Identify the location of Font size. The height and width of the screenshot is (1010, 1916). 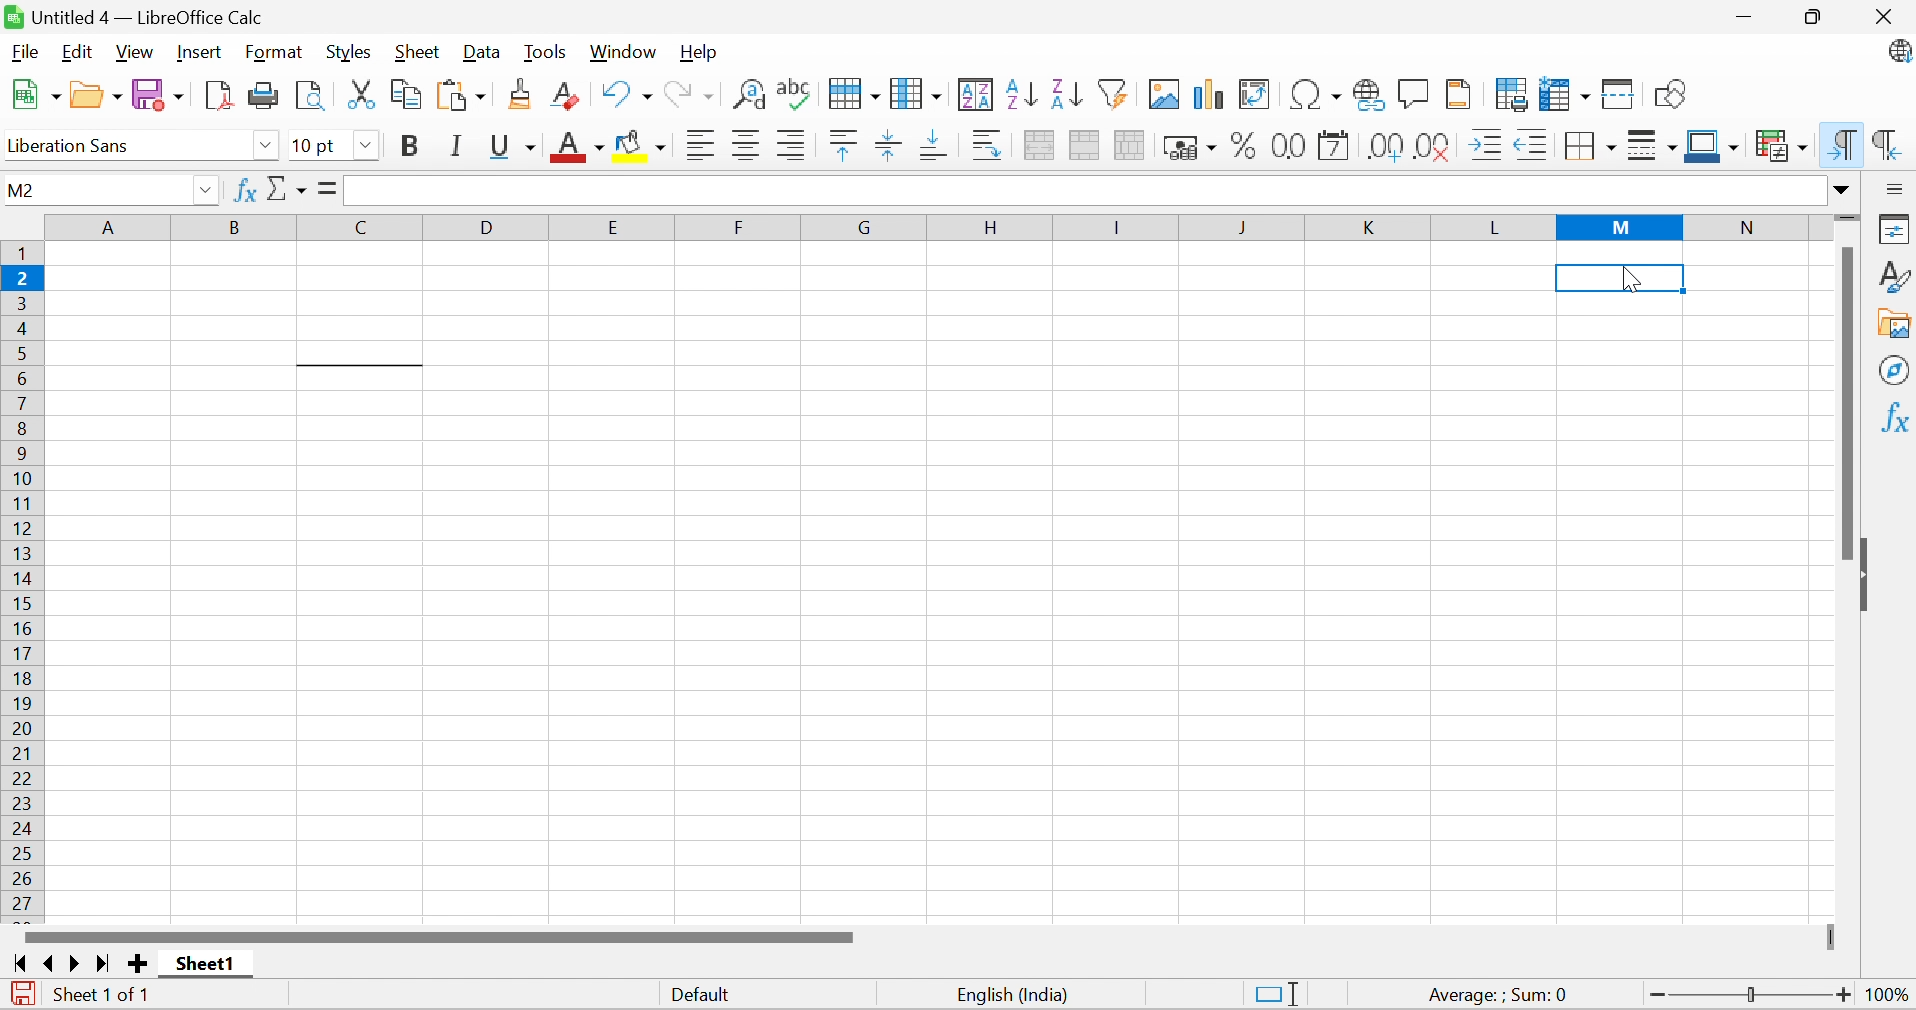
(315, 147).